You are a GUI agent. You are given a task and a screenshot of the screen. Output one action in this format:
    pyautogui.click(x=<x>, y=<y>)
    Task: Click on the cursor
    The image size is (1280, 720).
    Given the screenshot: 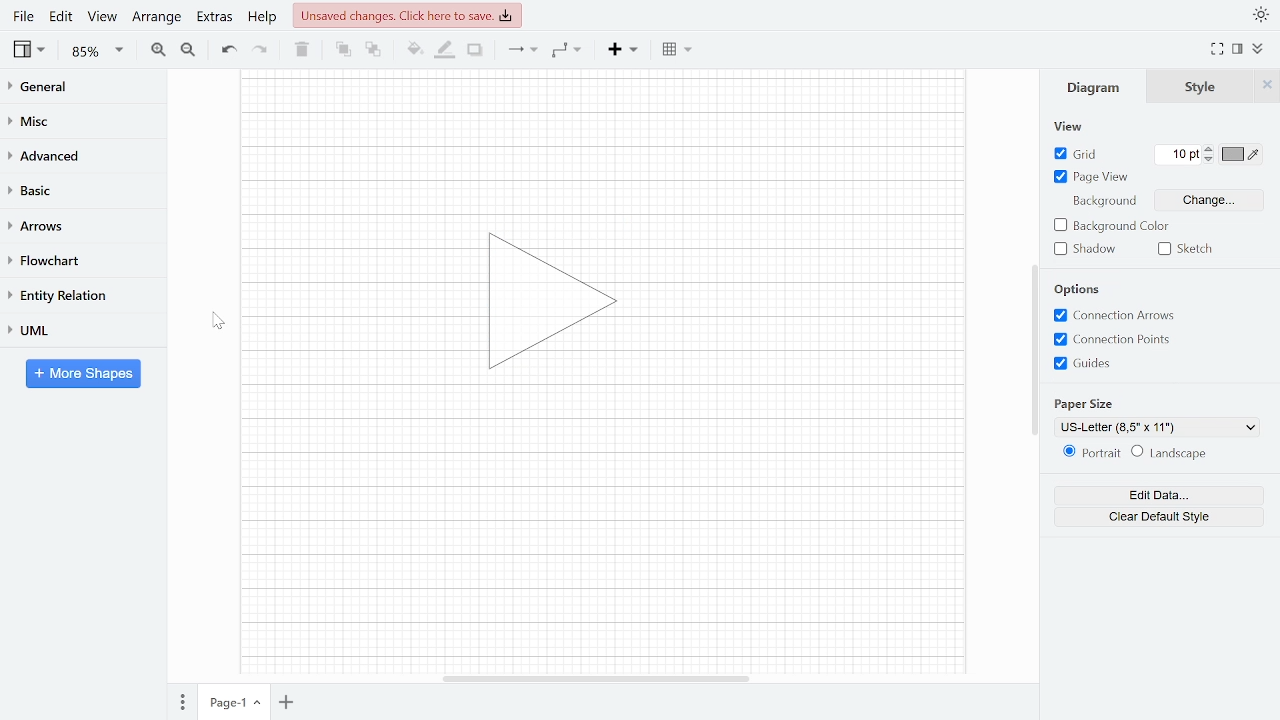 What is the action you would take?
    pyautogui.click(x=218, y=321)
    